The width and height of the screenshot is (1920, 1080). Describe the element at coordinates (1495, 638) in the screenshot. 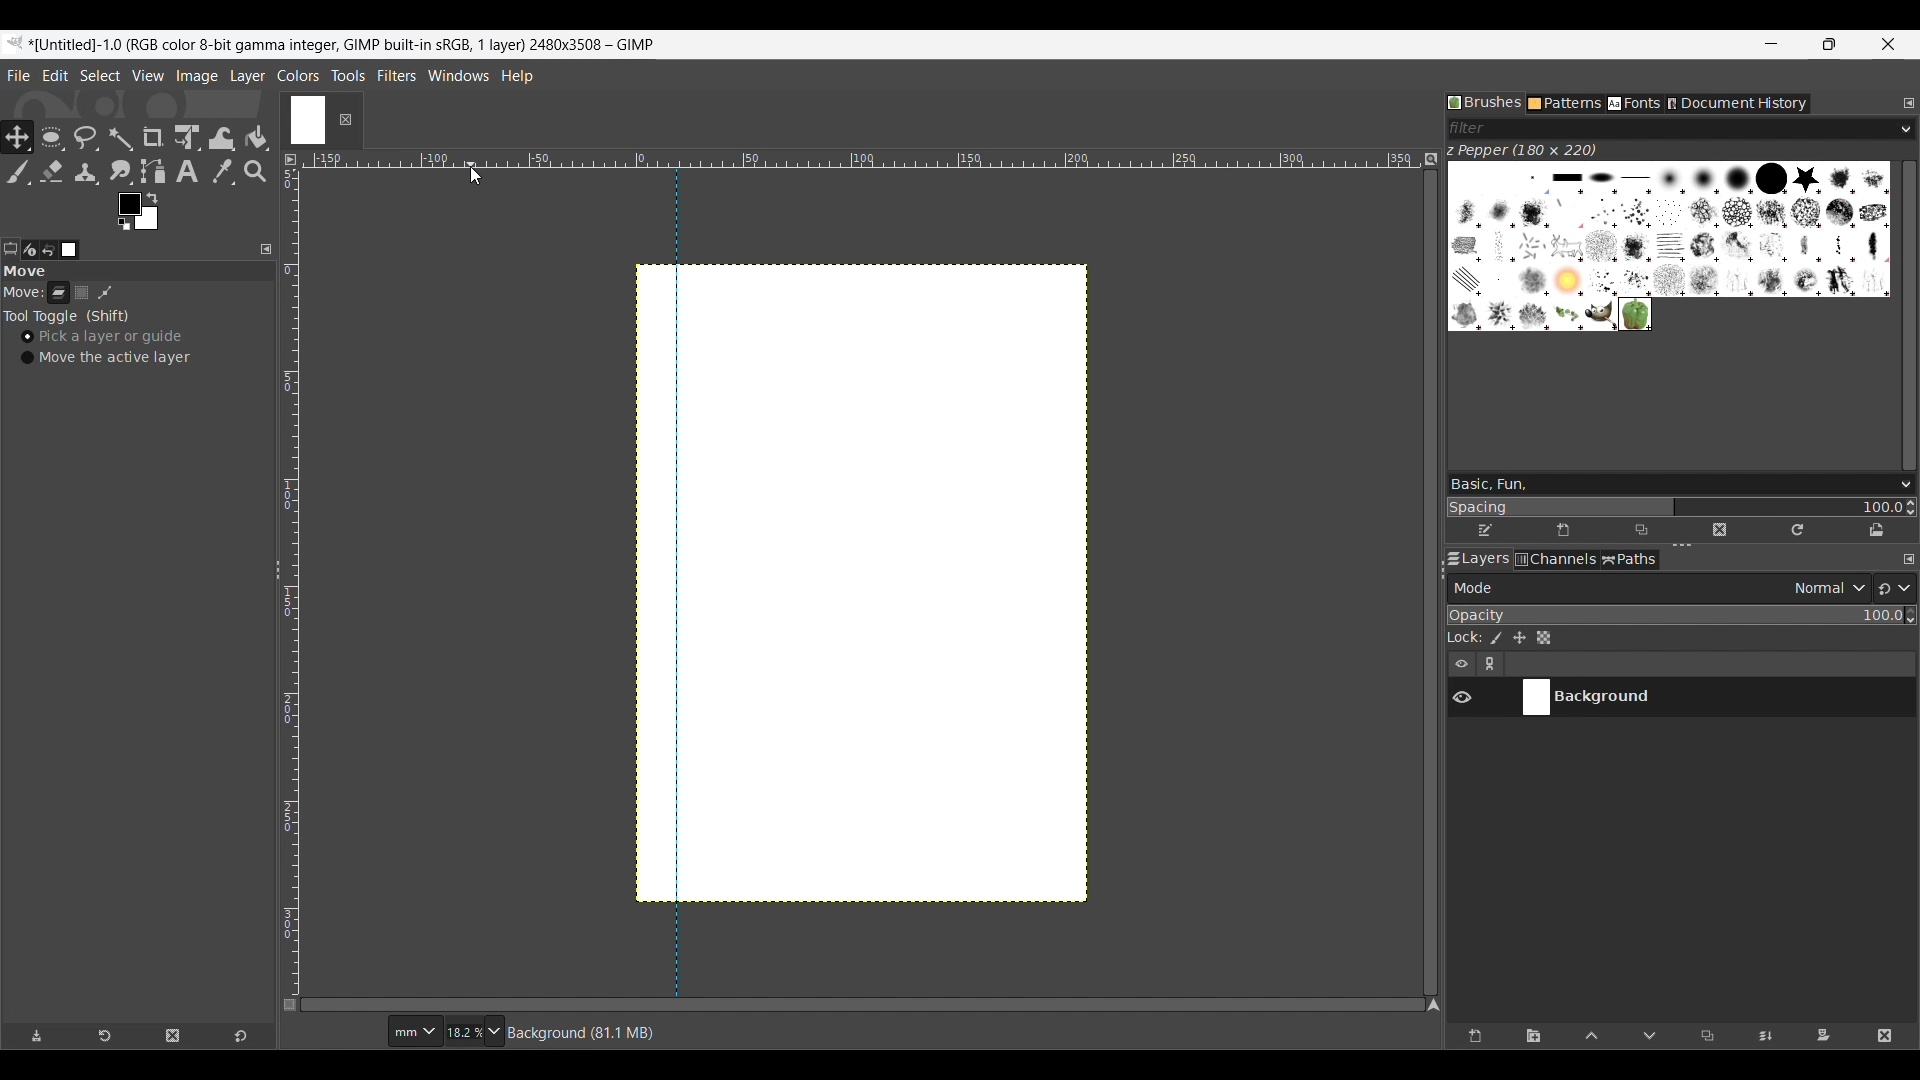

I see `Lock pixels` at that location.